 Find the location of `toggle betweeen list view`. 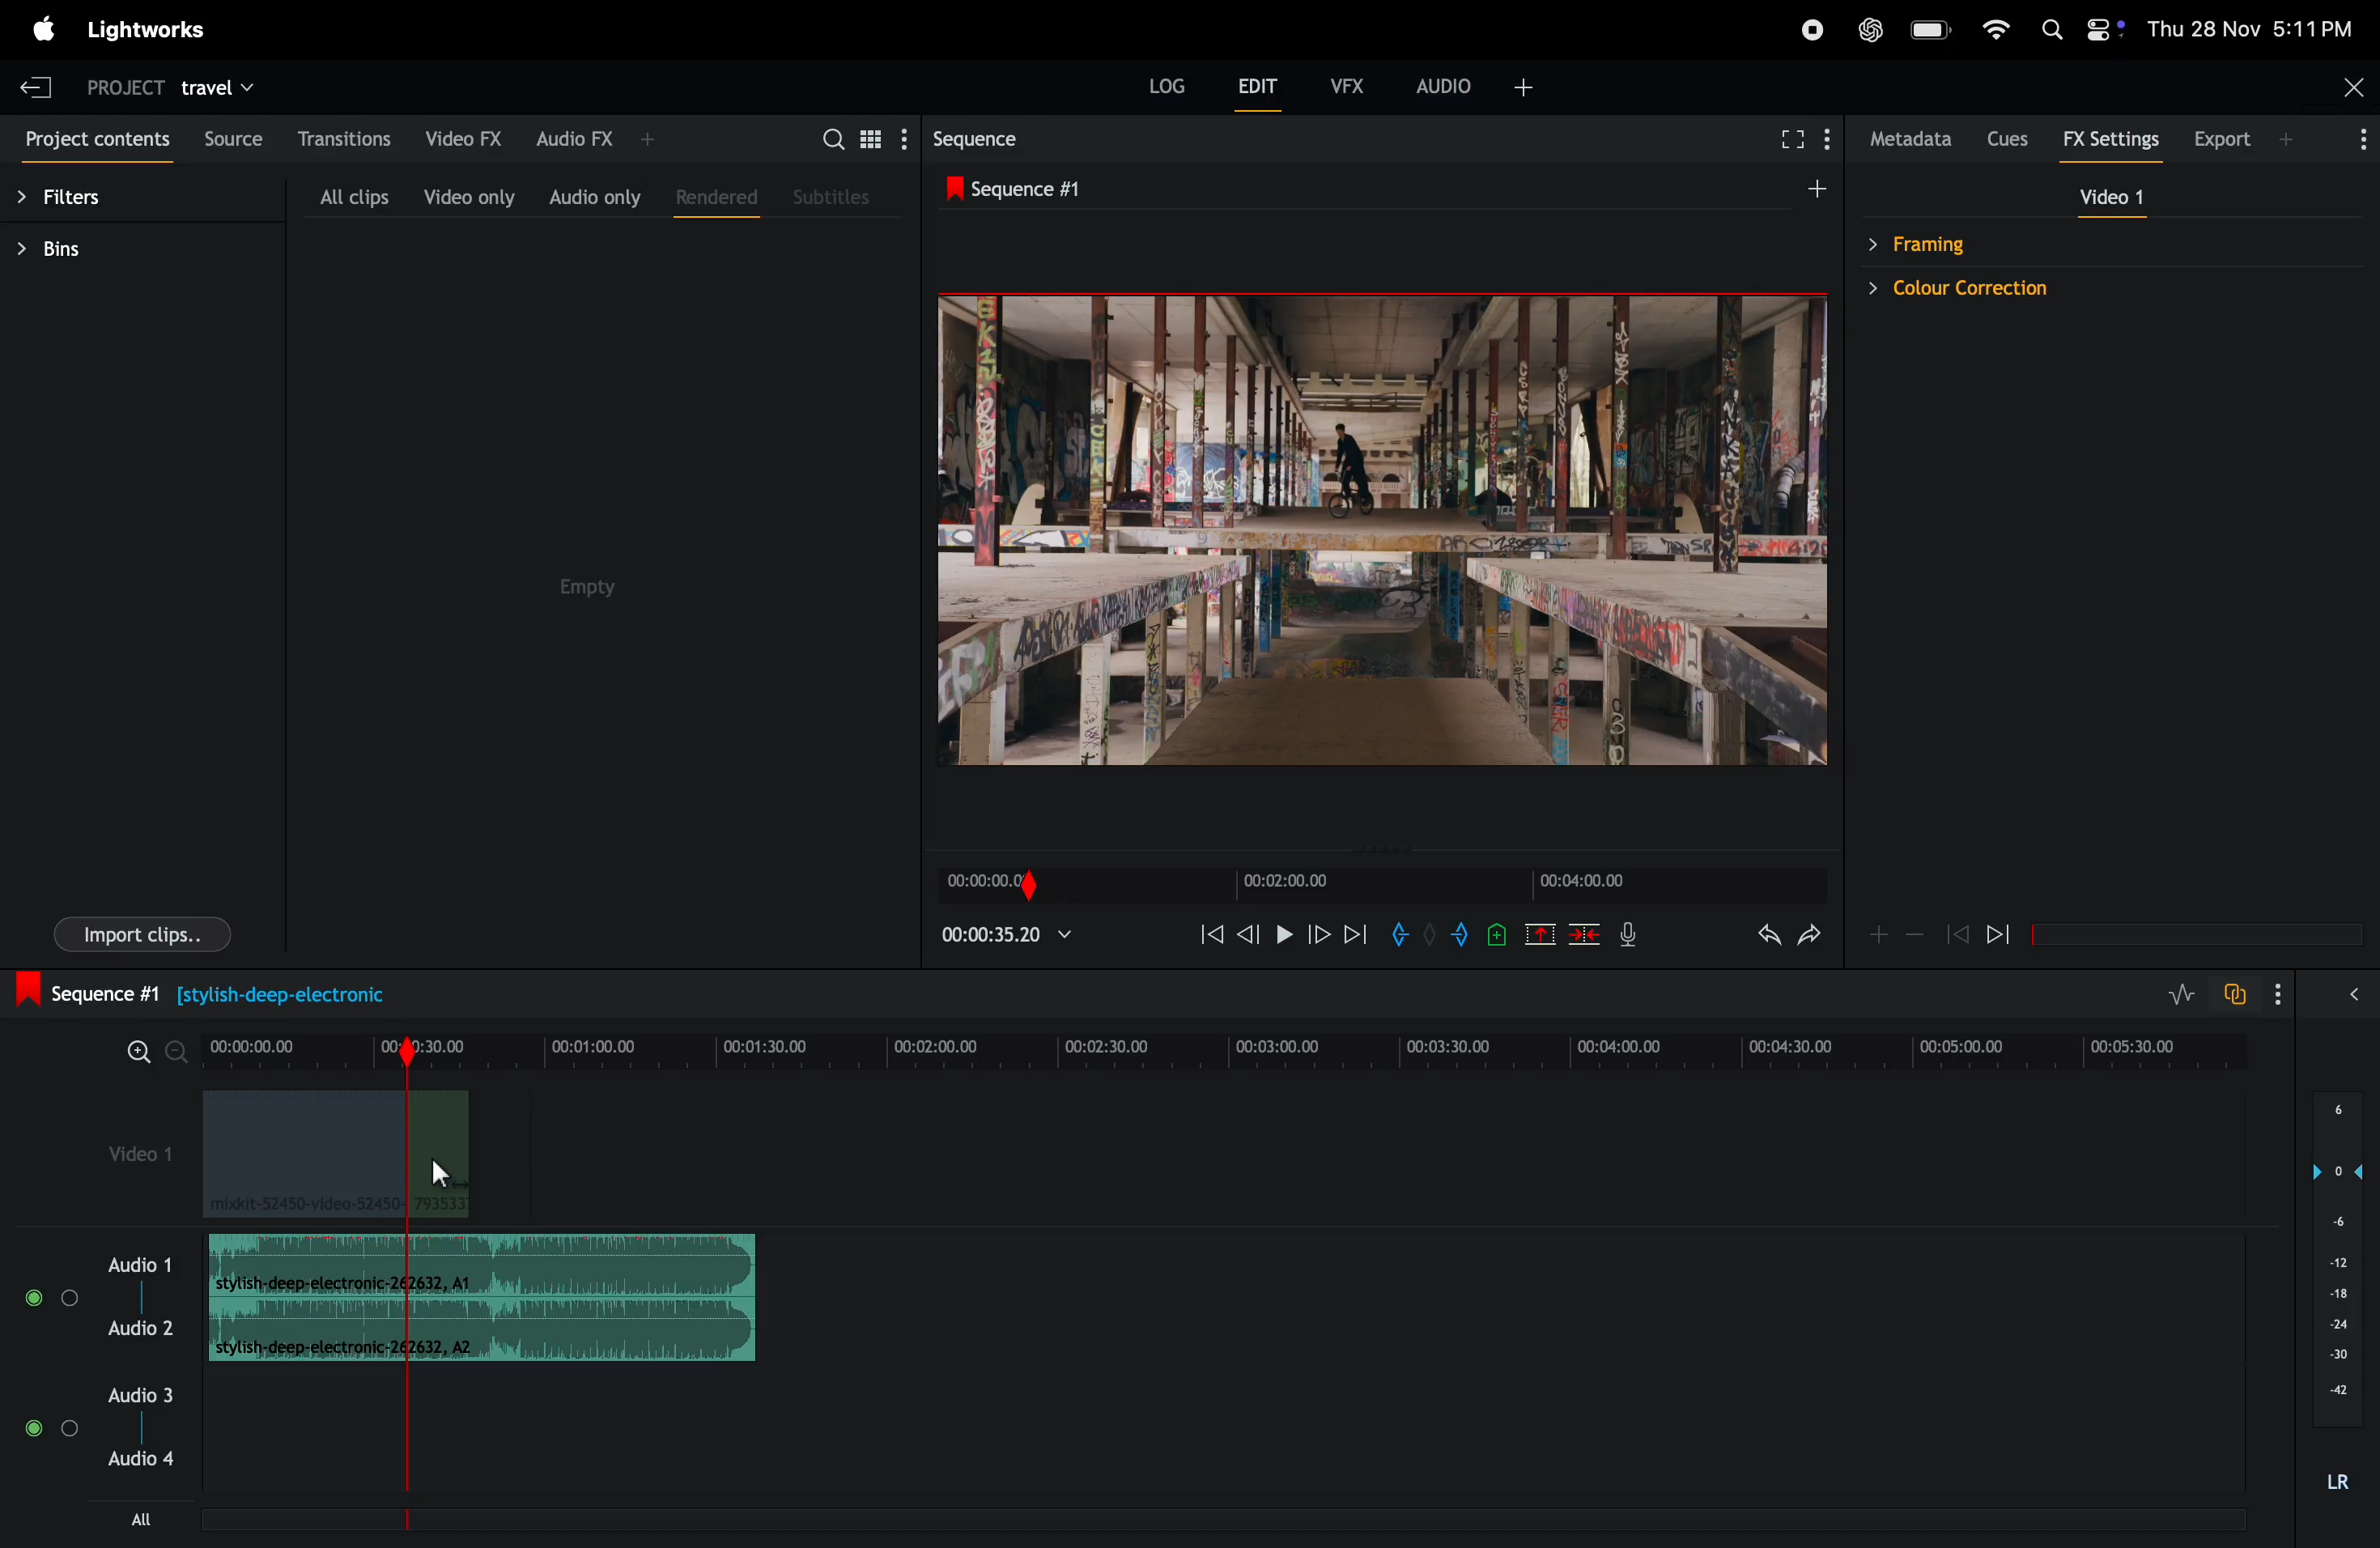

toggle betweeen list view is located at coordinates (874, 138).